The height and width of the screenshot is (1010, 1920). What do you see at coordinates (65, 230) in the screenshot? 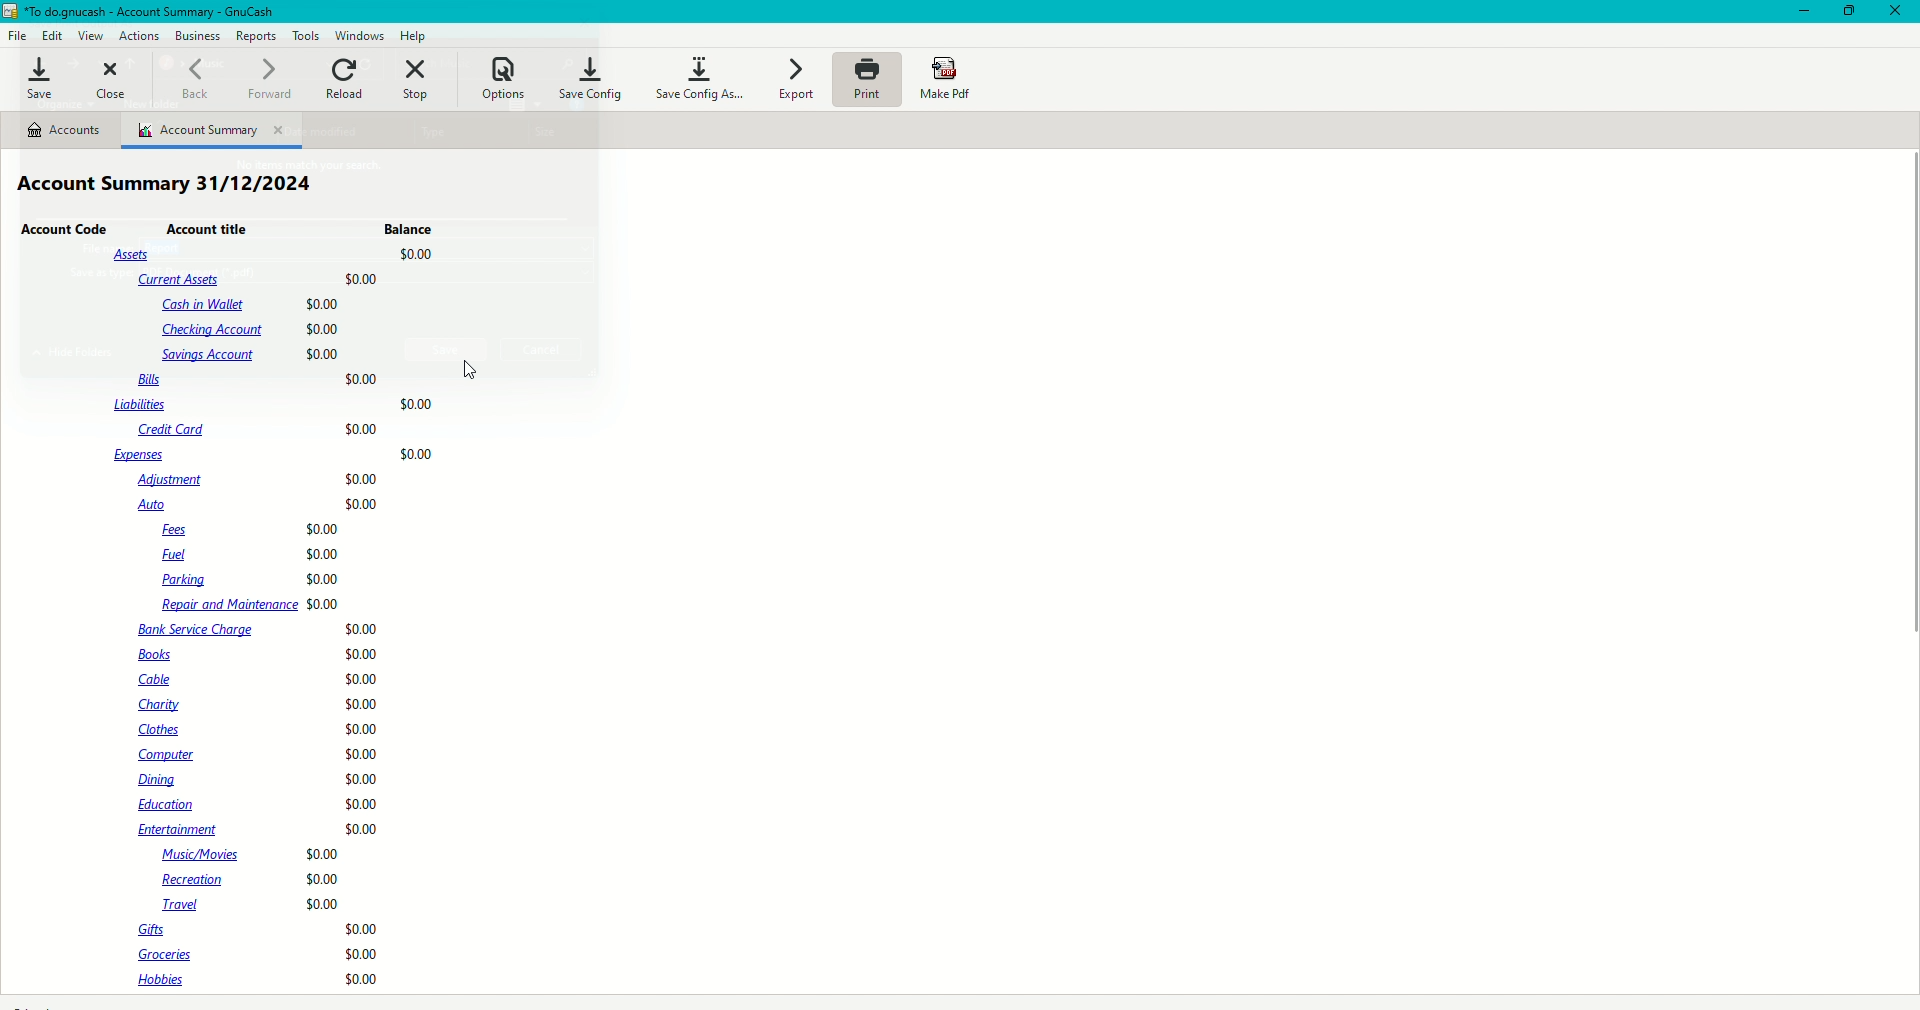
I see `ccount Code` at bounding box center [65, 230].